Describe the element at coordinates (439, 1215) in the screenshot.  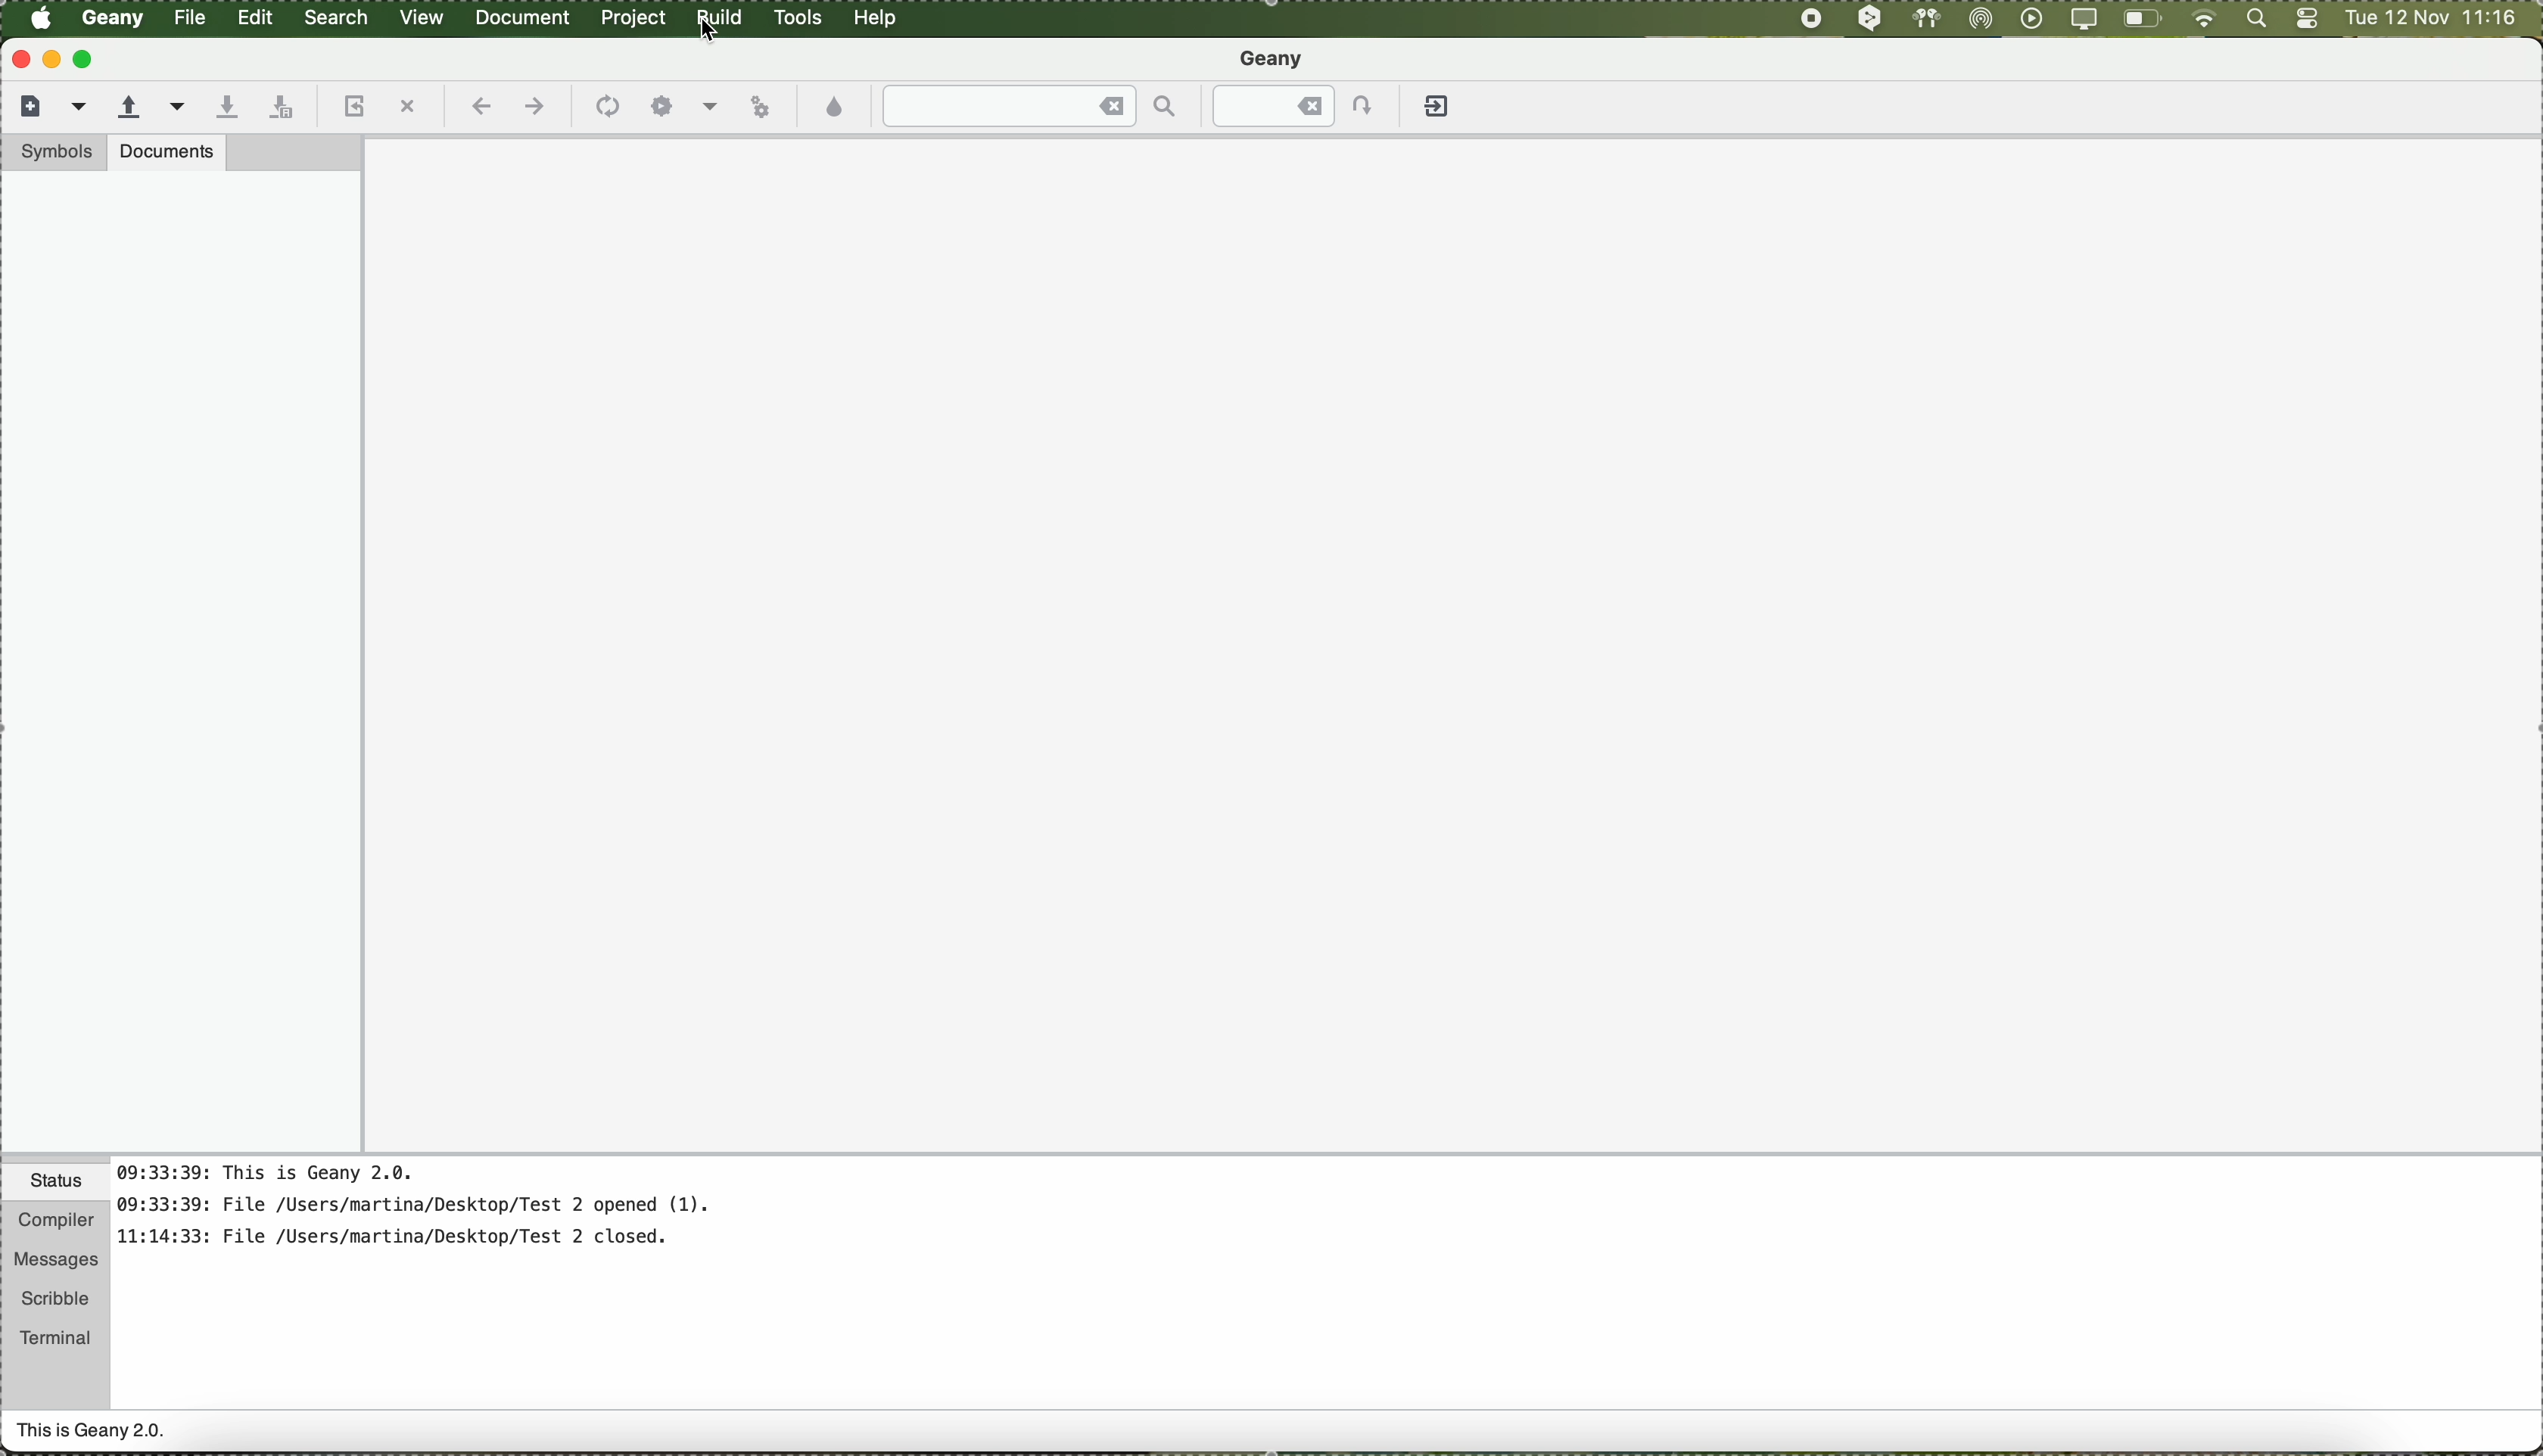
I see `notes` at that location.